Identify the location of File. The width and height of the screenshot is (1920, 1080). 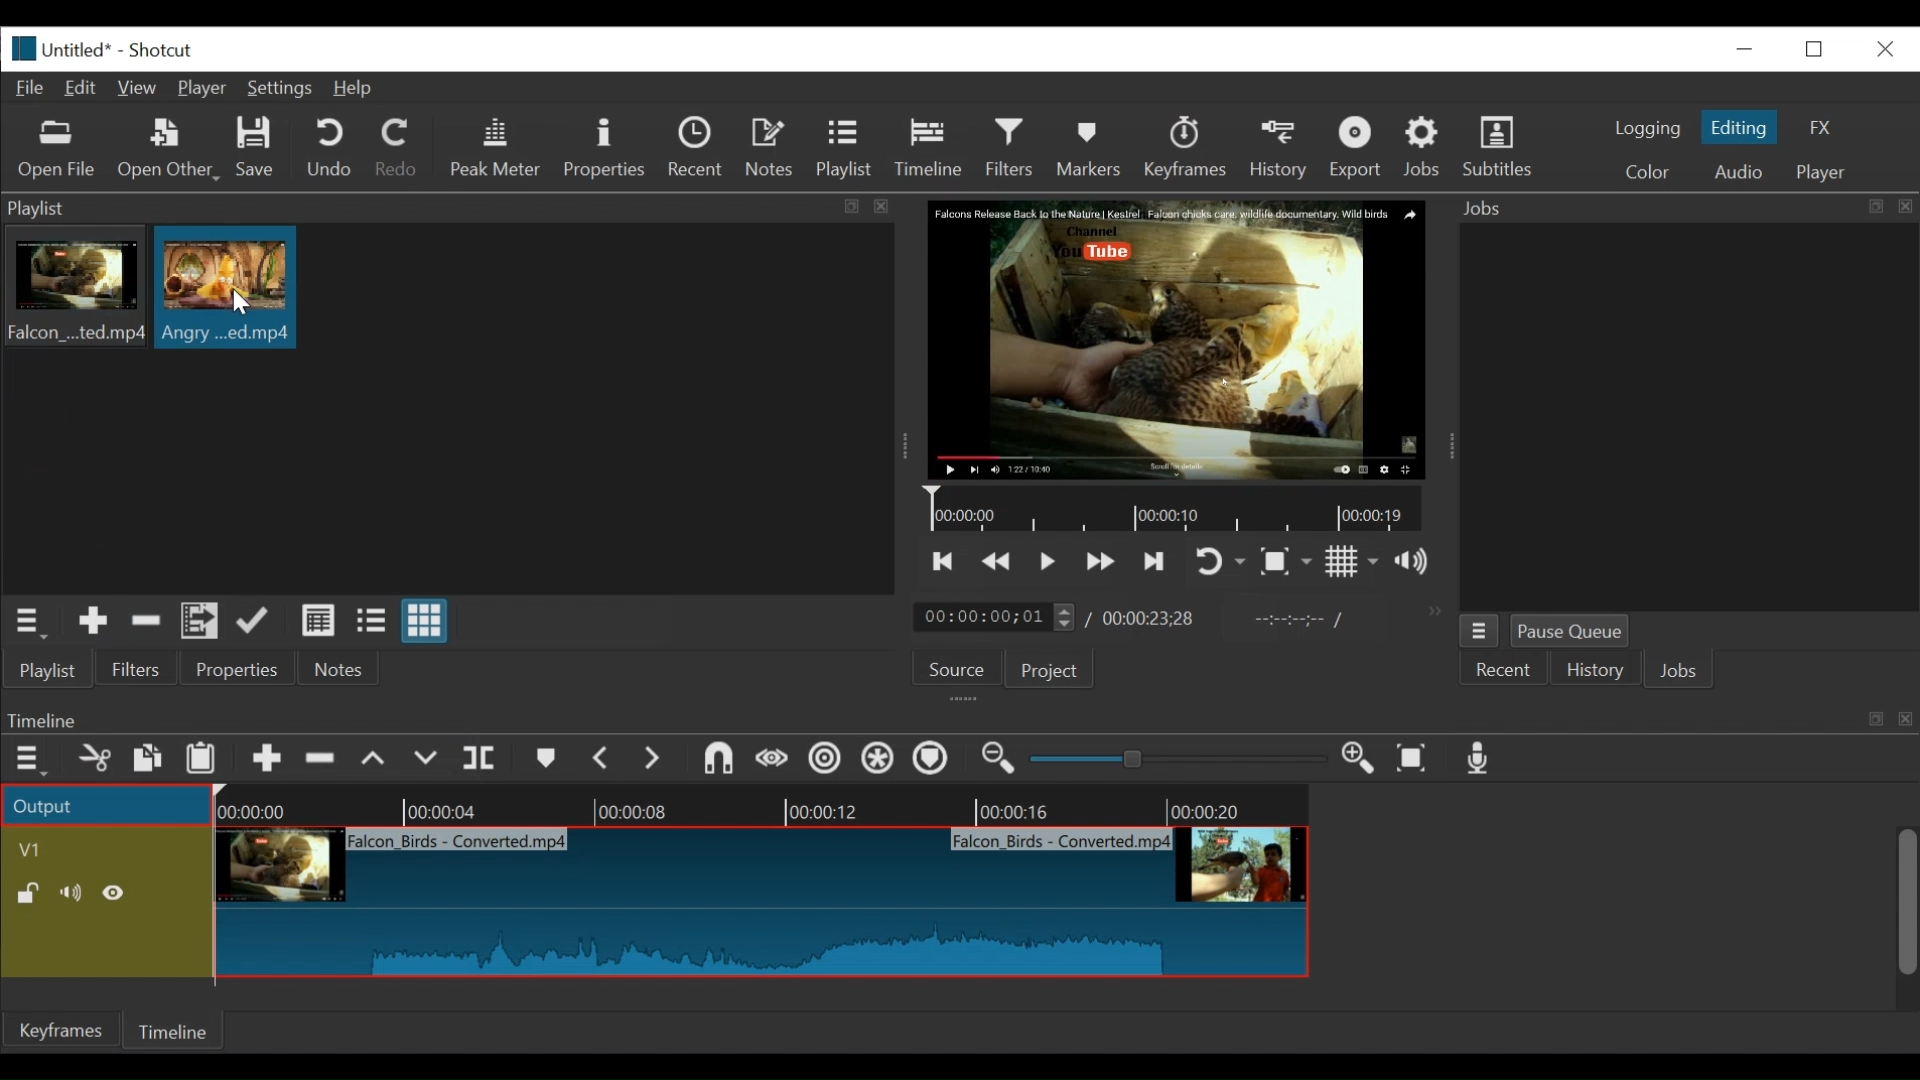
(34, 89).